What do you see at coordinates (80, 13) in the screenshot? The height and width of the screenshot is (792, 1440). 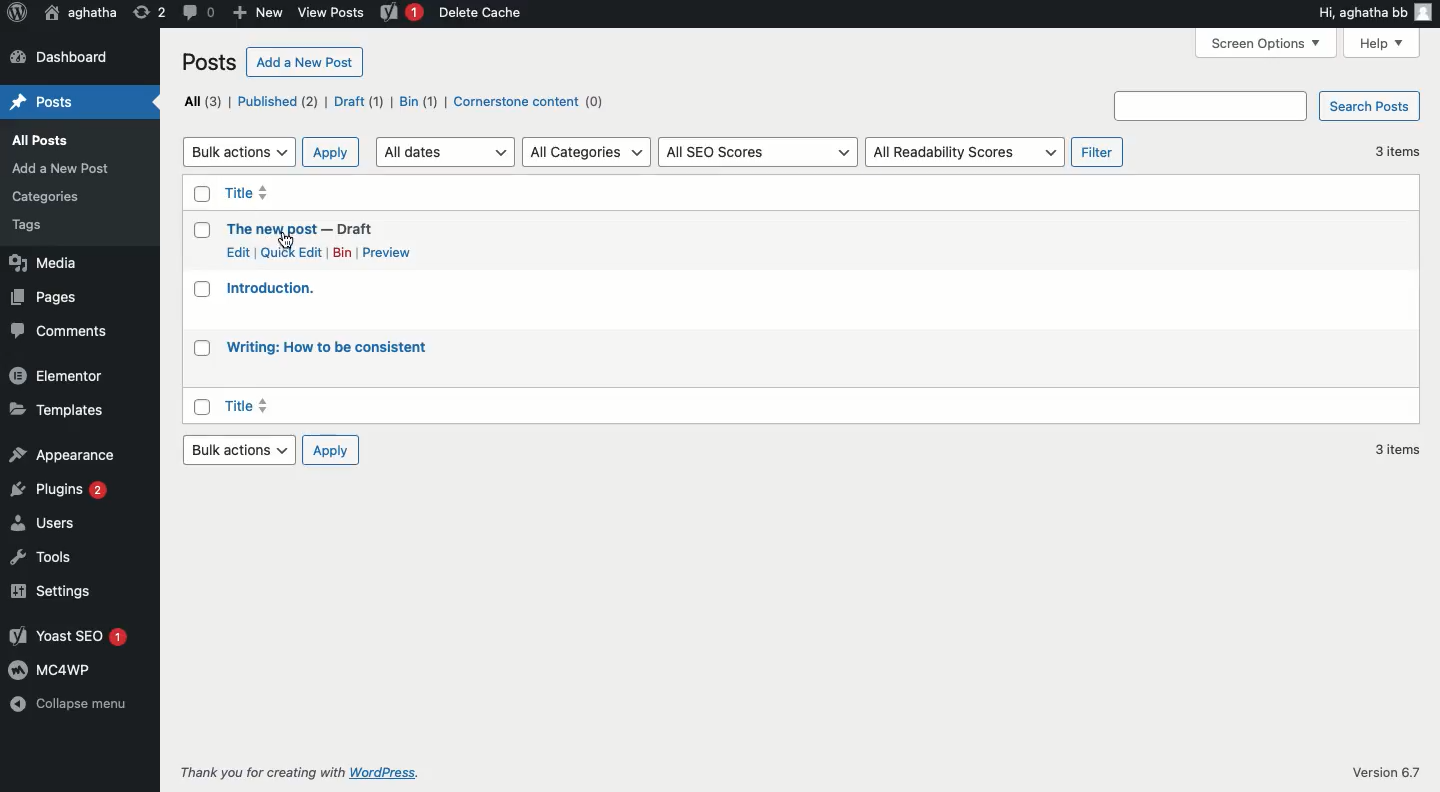 I see `Home aghatha` at bounding box center [80, 13].